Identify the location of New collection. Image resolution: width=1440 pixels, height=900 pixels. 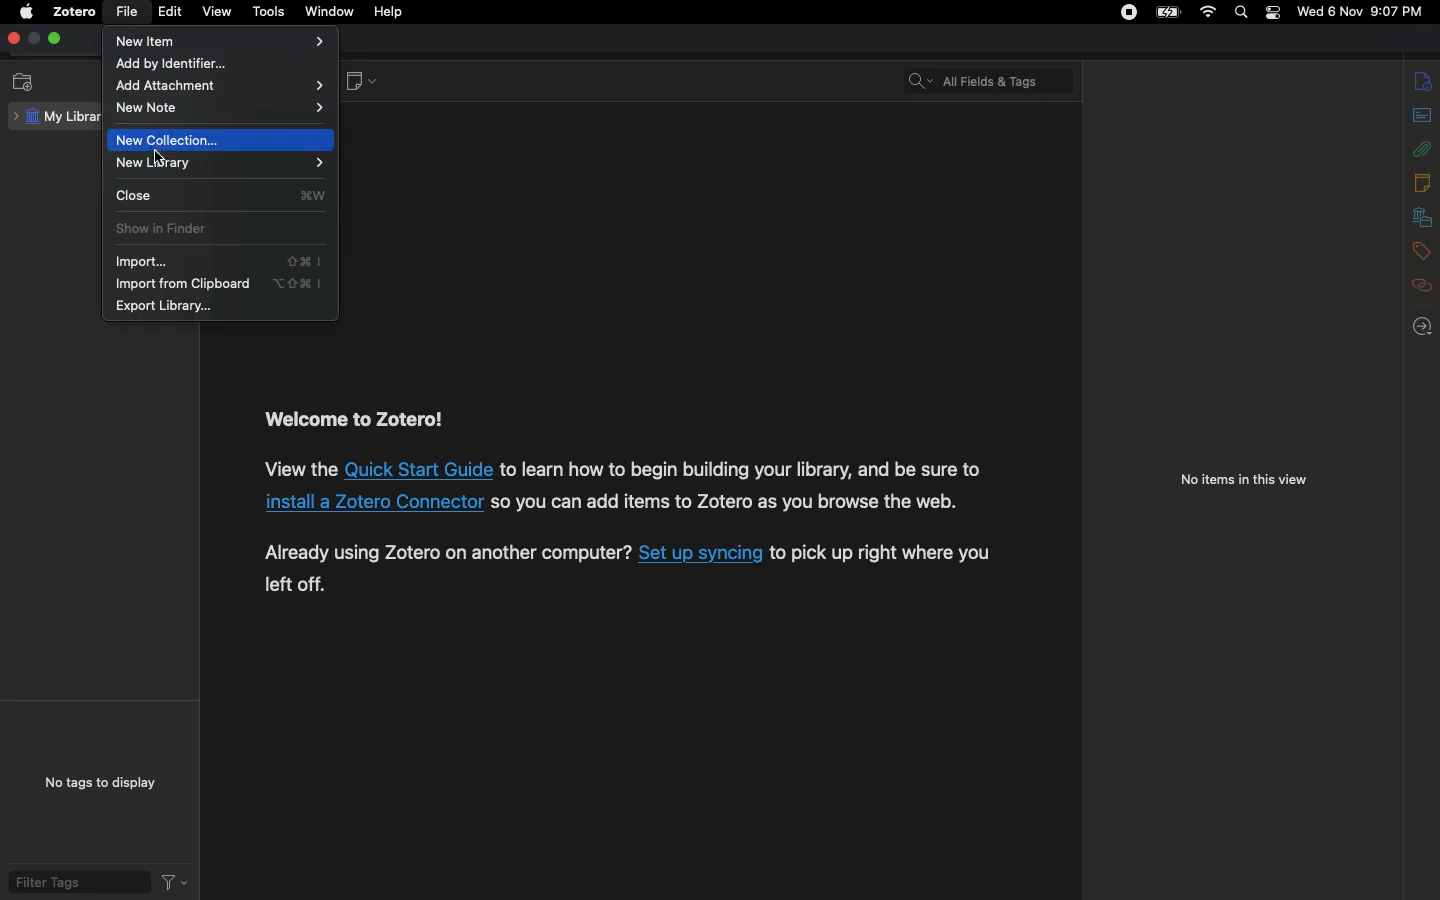
(24, 82).